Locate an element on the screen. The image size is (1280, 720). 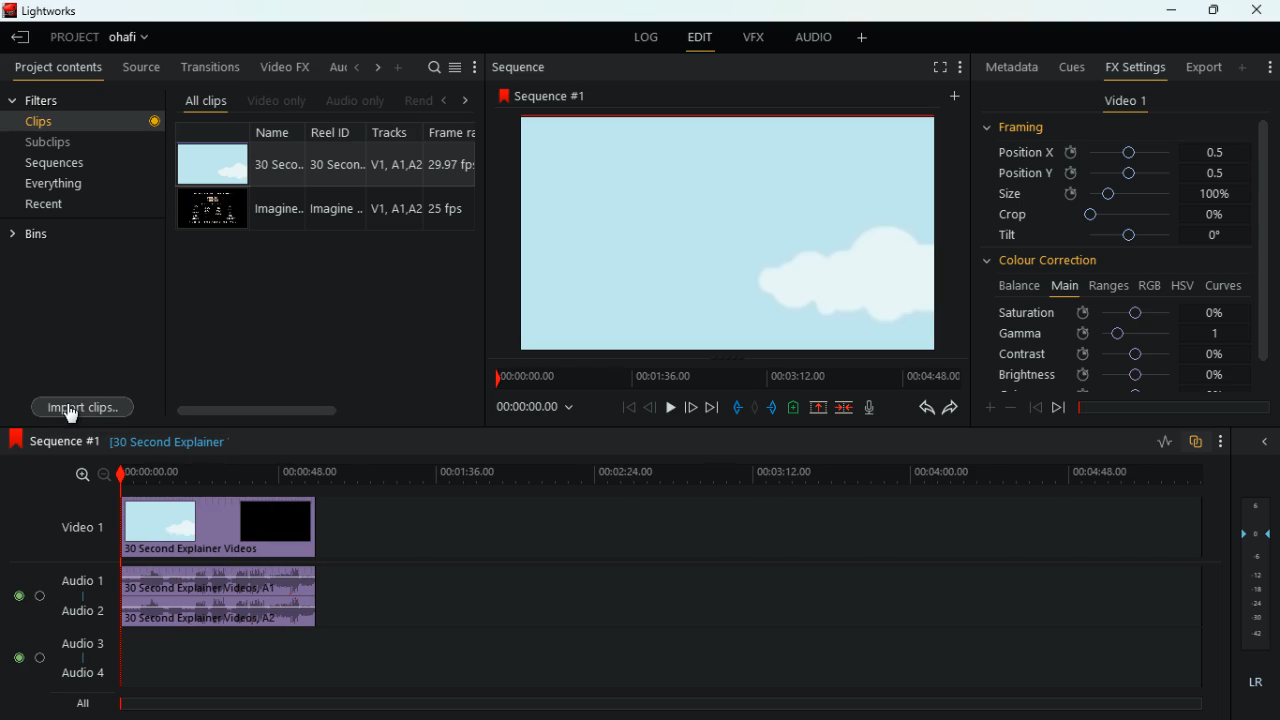
beggining is located at coordinates (1034, 406).